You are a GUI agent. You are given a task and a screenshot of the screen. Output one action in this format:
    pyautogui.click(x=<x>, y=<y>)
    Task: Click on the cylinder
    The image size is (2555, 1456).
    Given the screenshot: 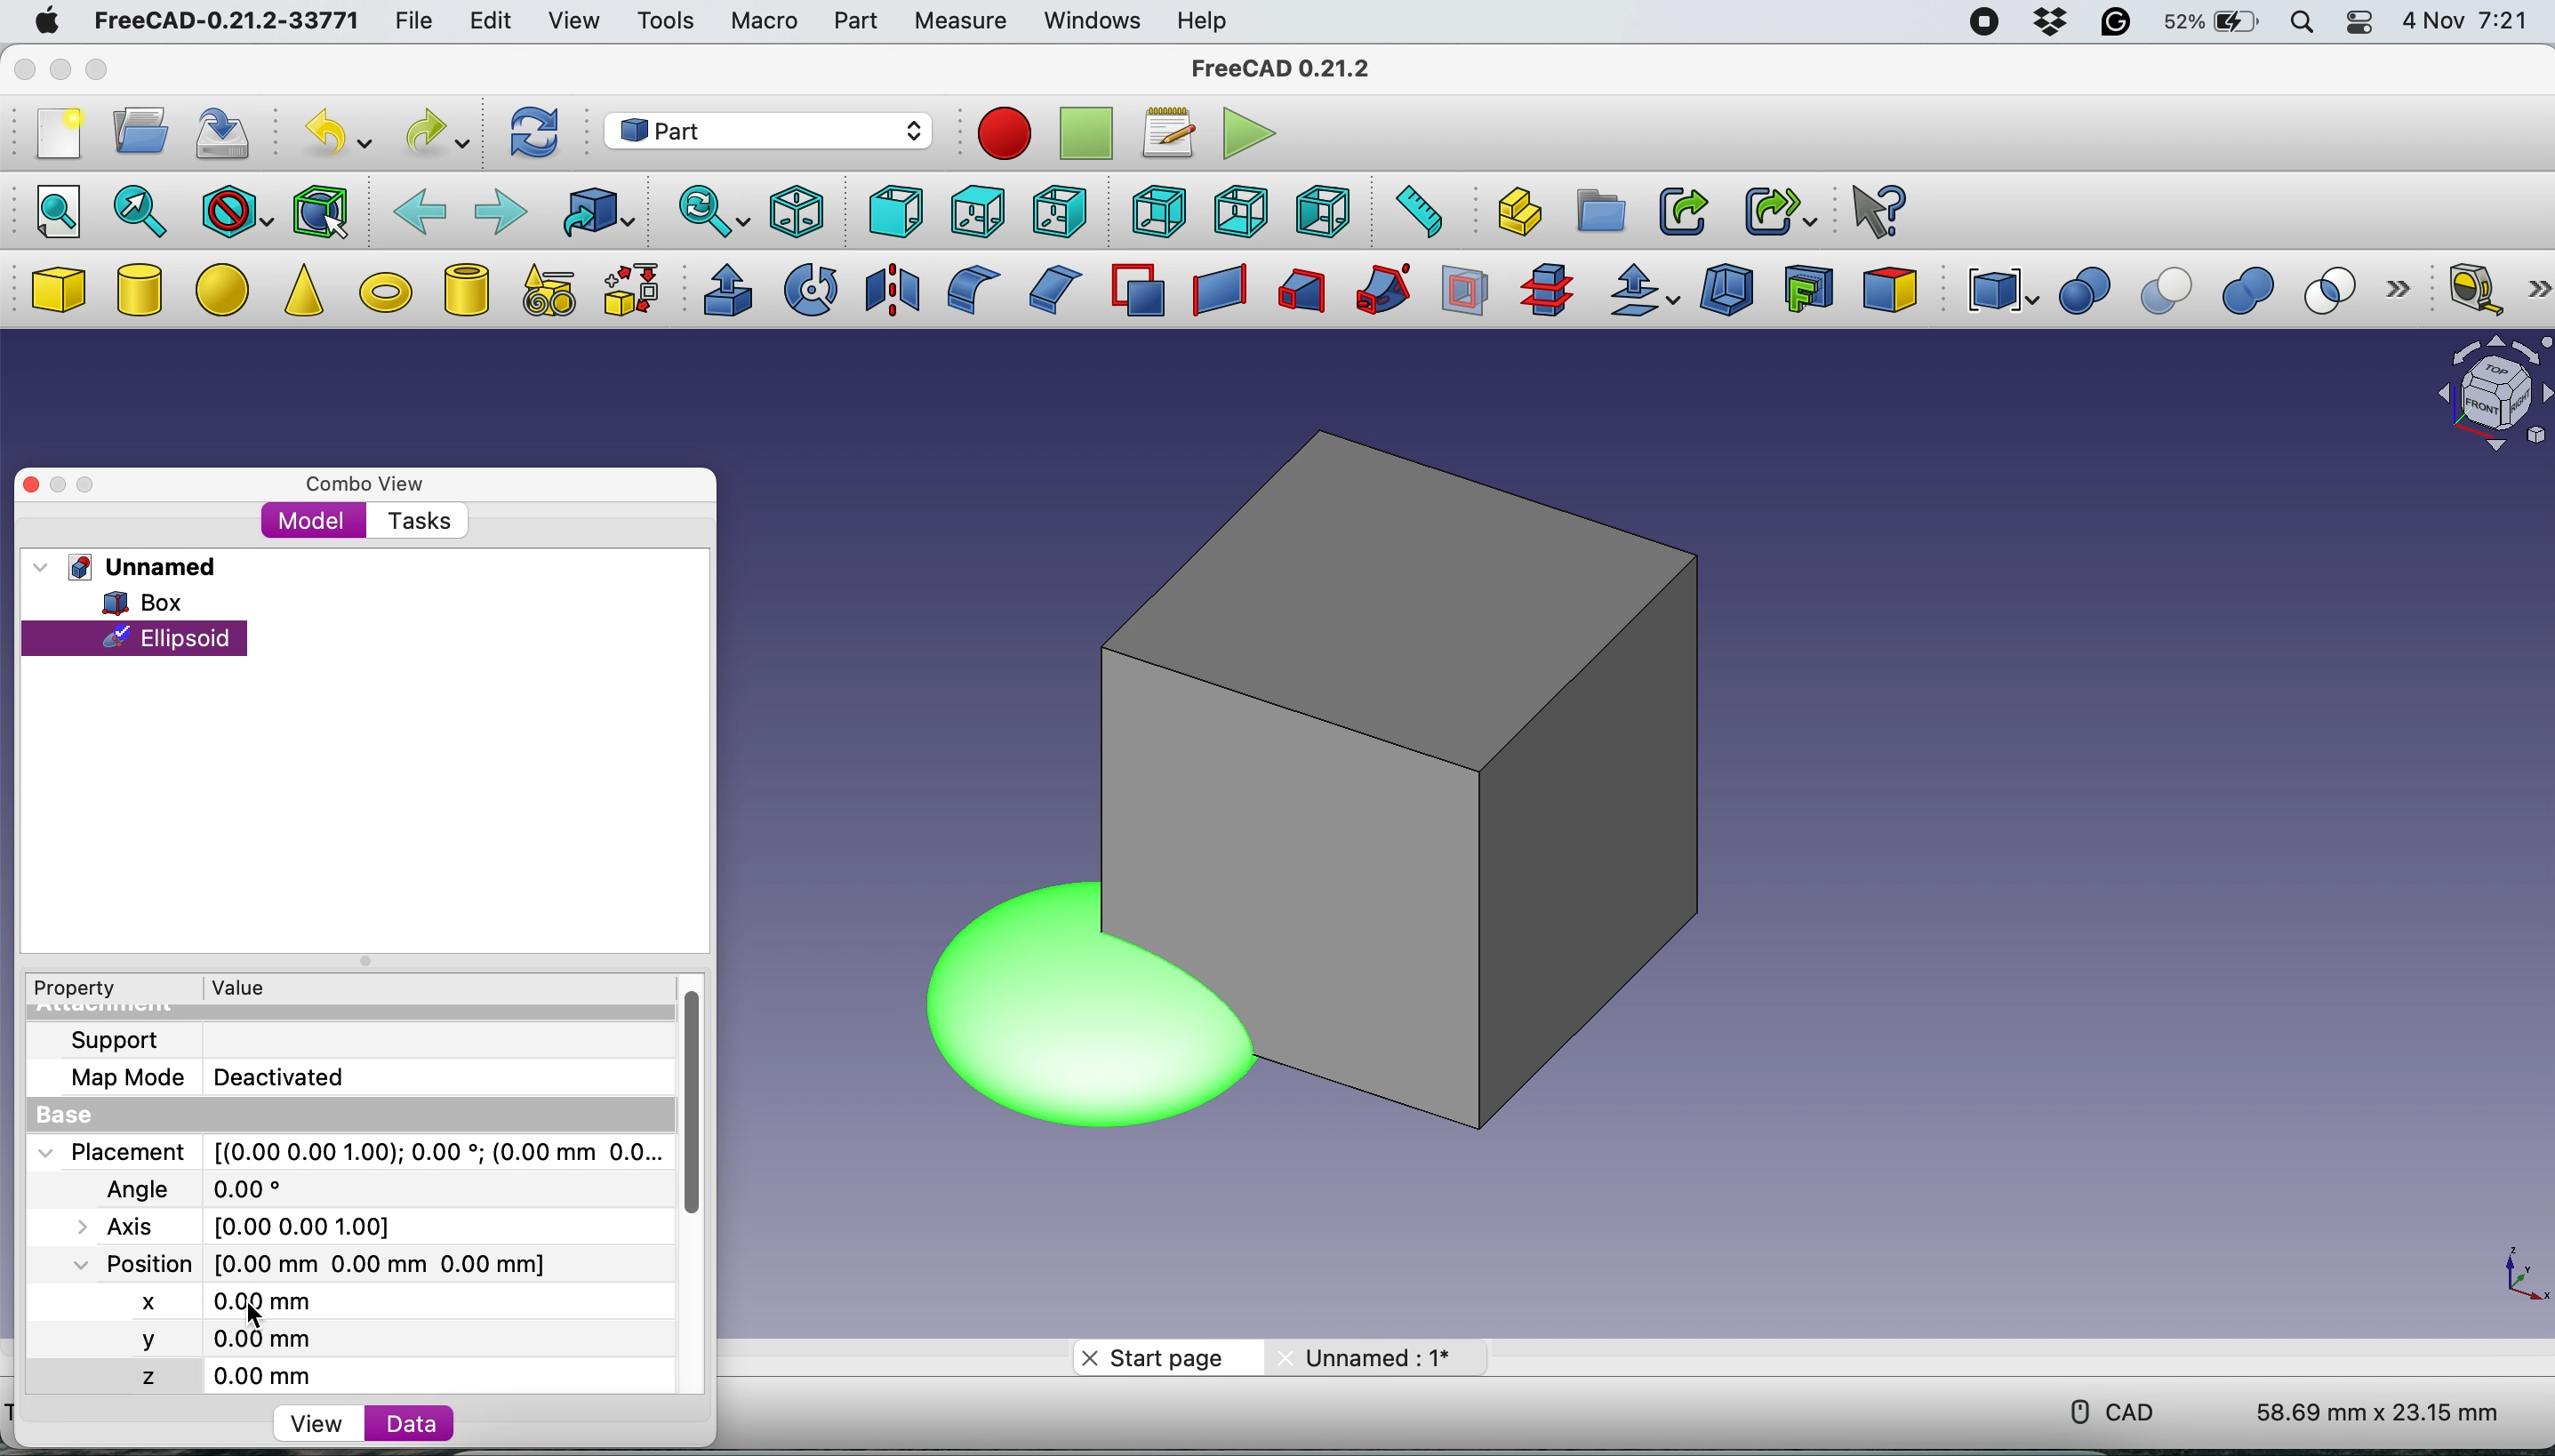 What is the action you would take?
    pyautogui.click(x=141, y=293)
    